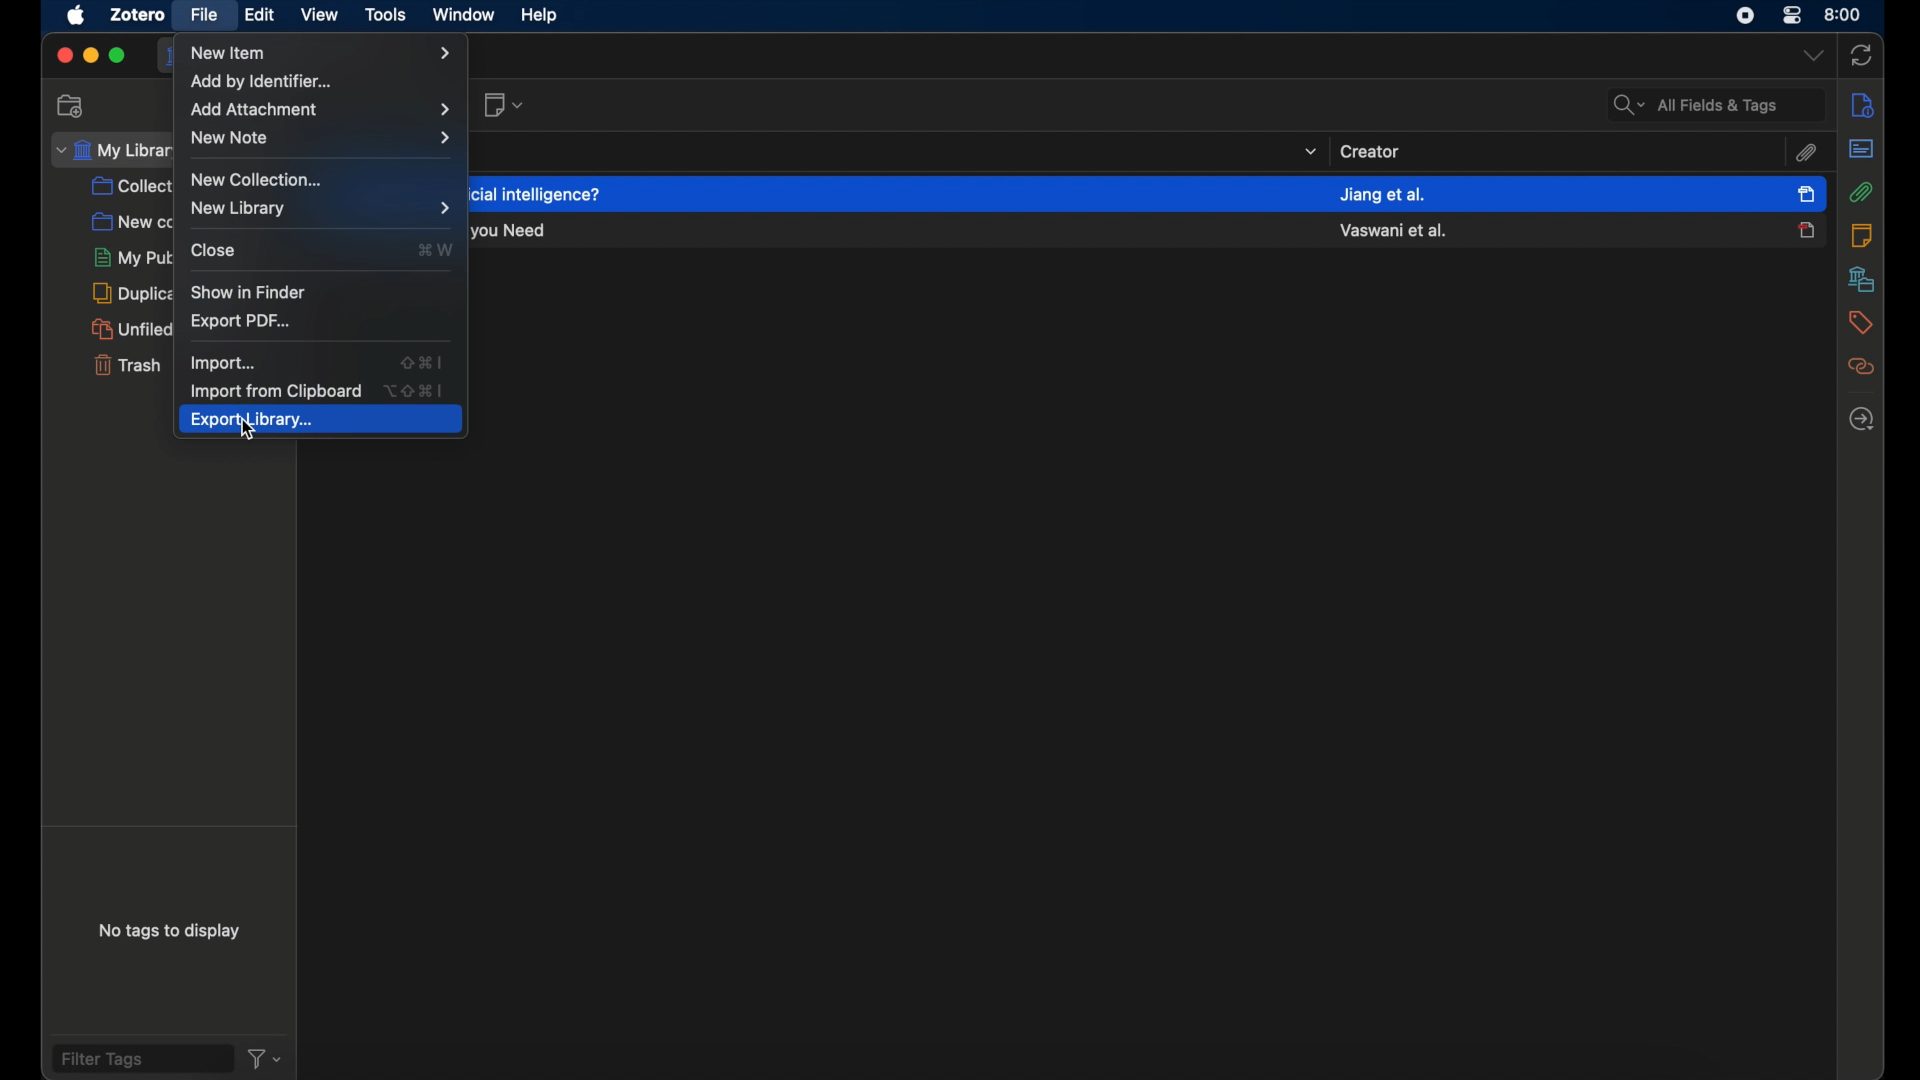  What do you see at coordinates (90, 56) in the screenshot?
I see `minimize` at bounding box center [90, 56].